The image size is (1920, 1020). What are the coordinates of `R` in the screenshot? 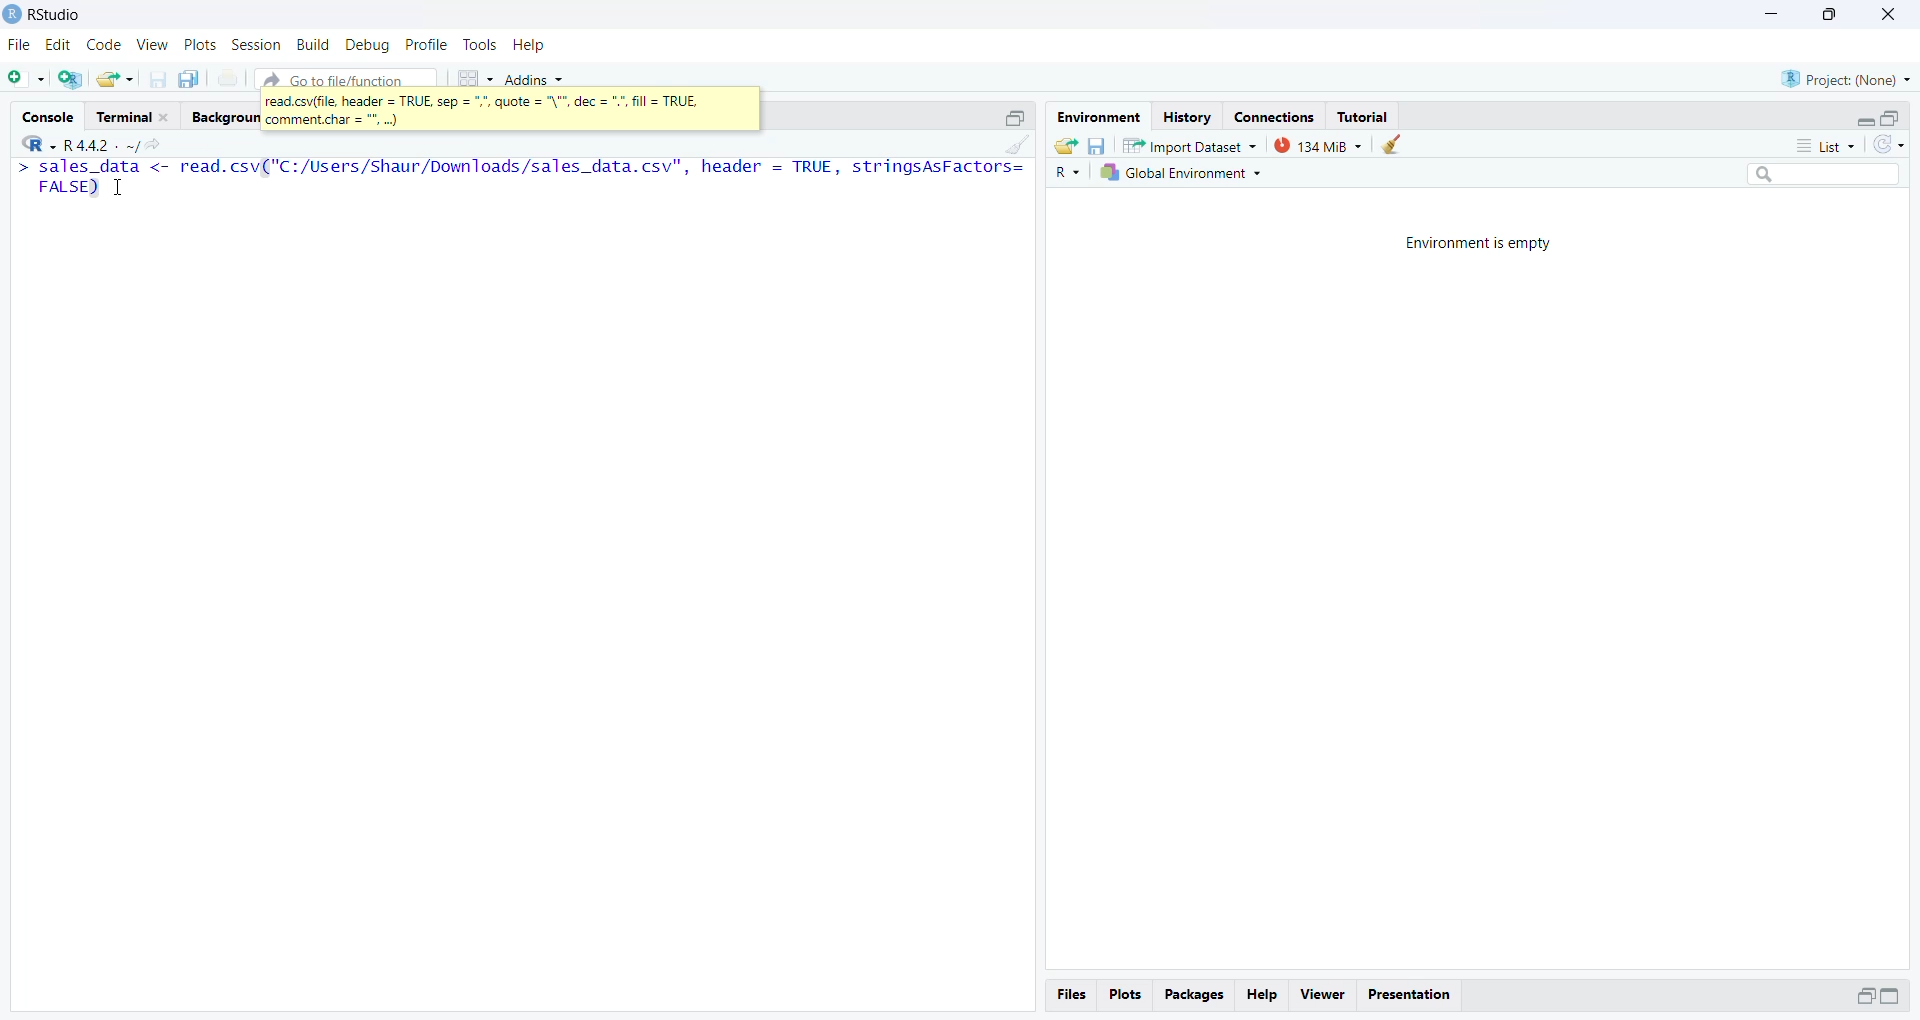 It's located at (1066, 173).